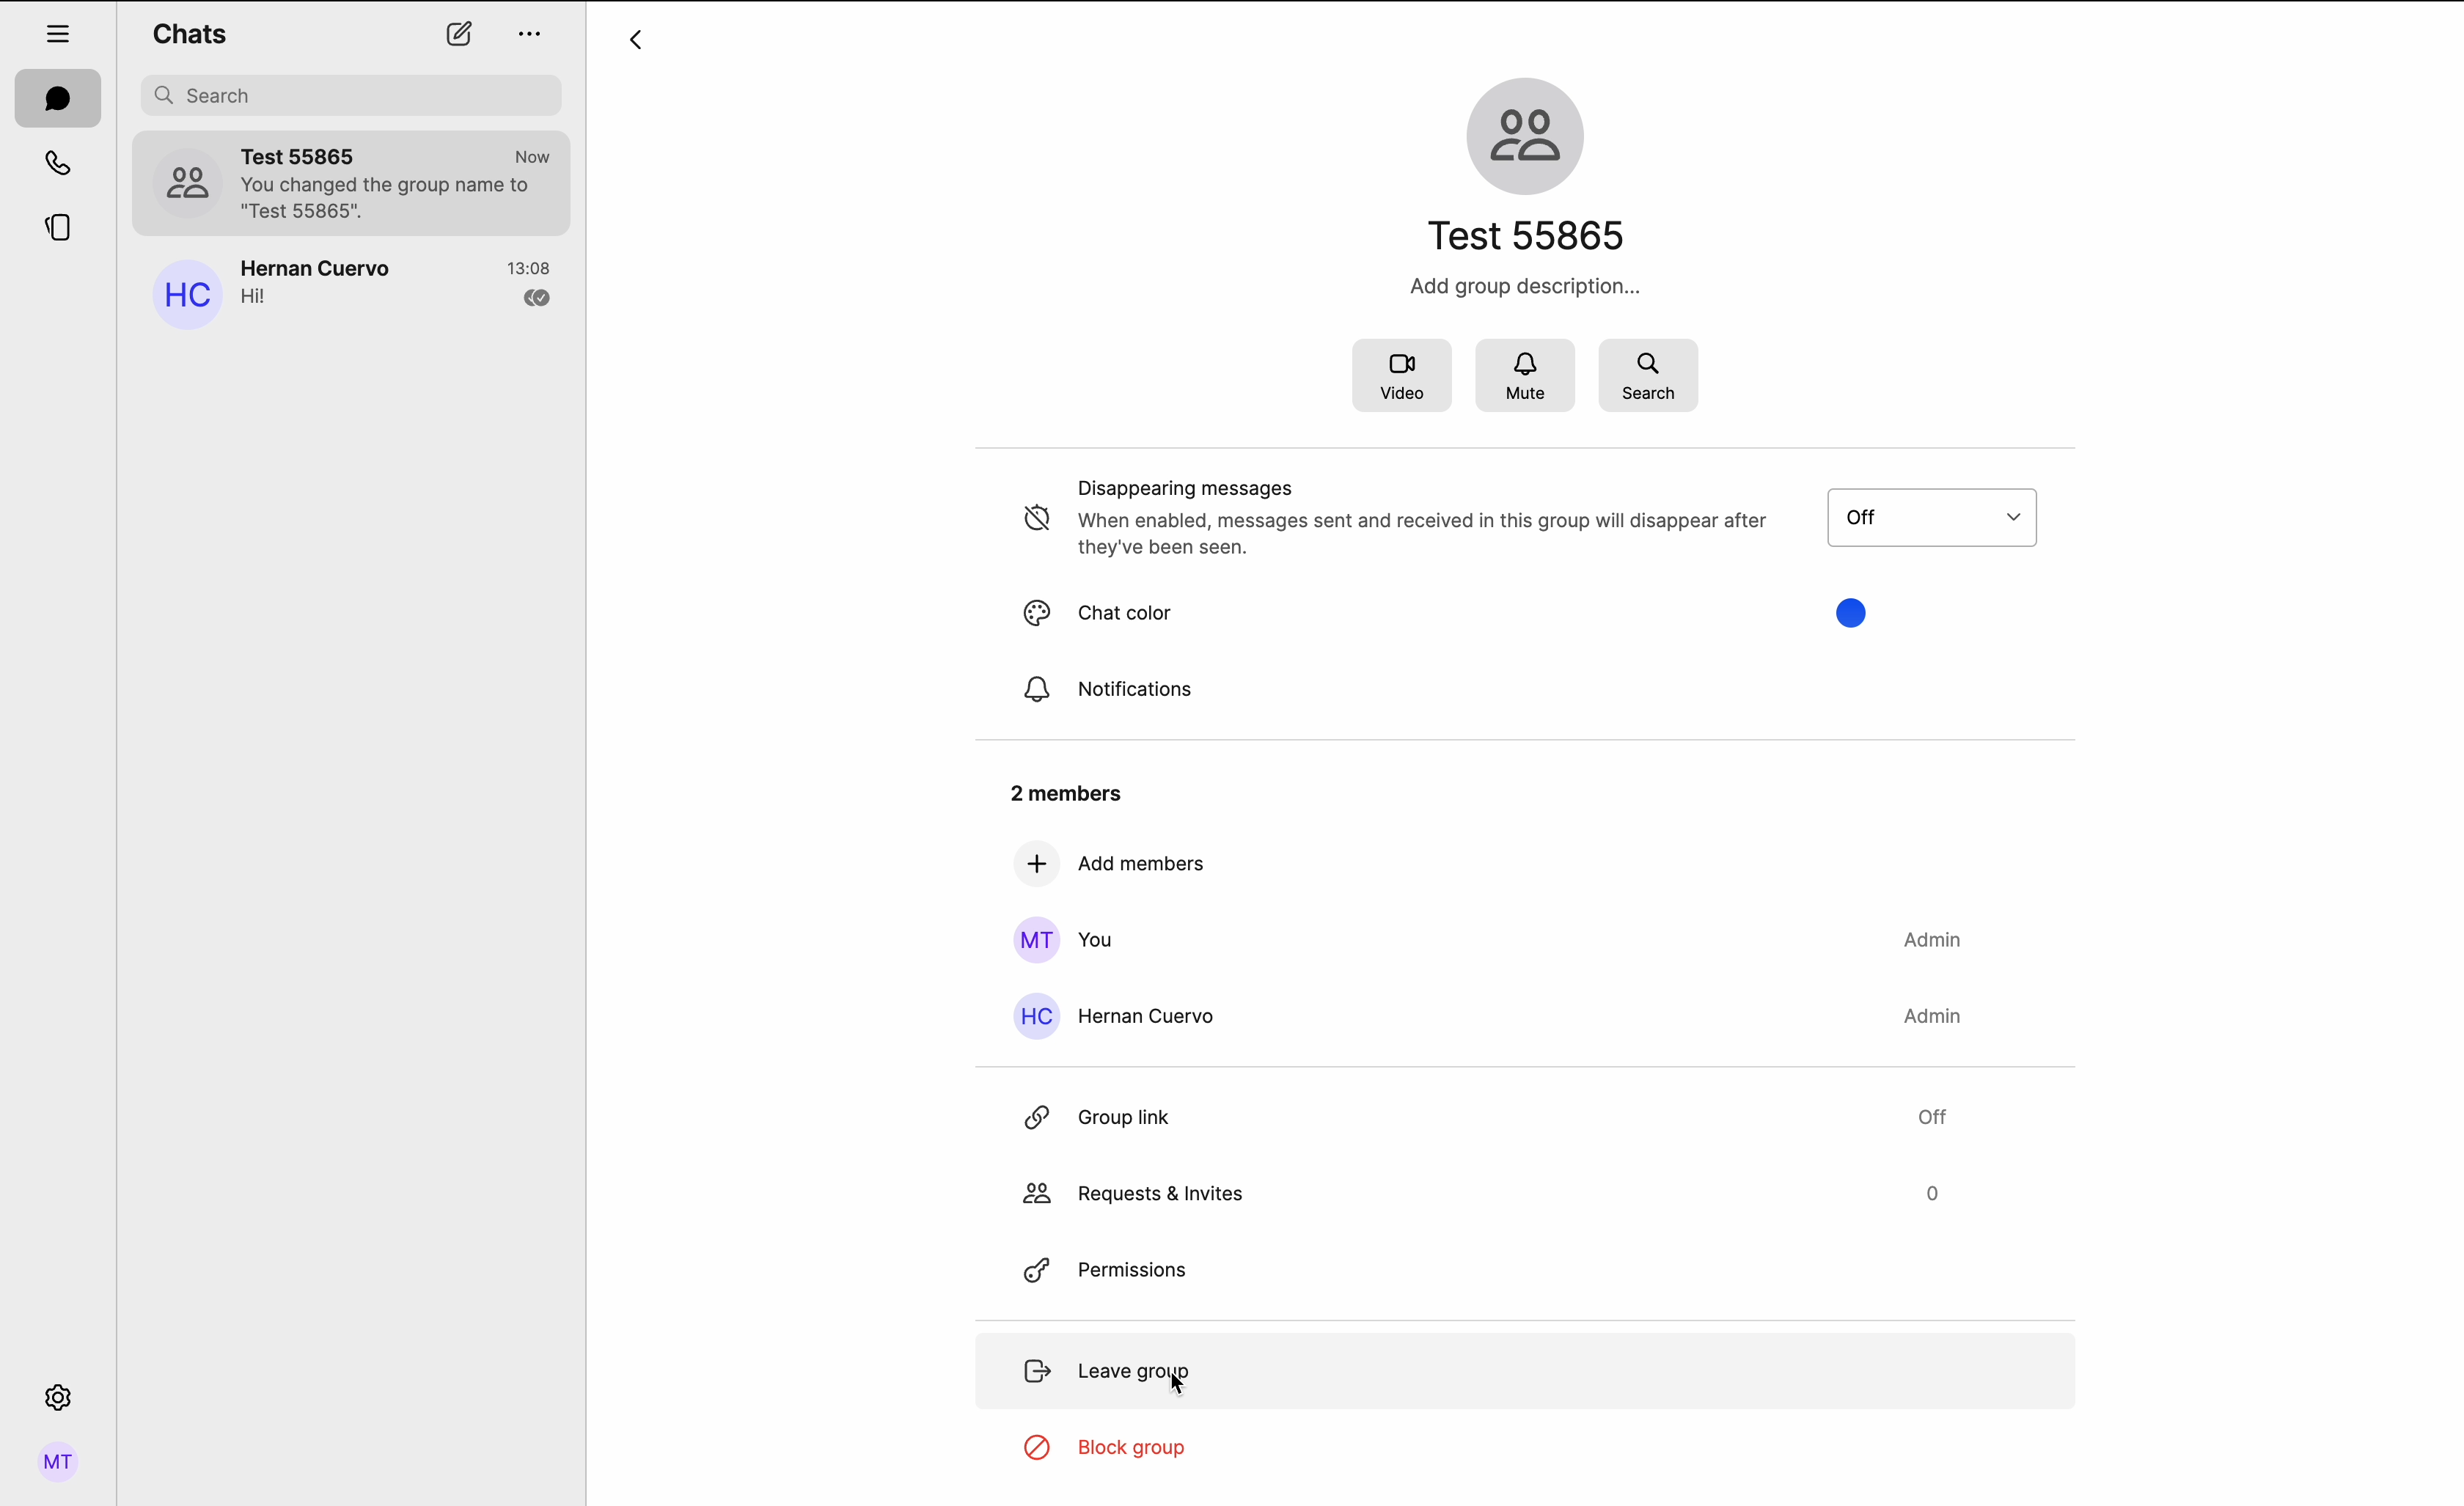  Describe the element at coordinates (1400, 378) in the screenshot. I see `video button` at that location.